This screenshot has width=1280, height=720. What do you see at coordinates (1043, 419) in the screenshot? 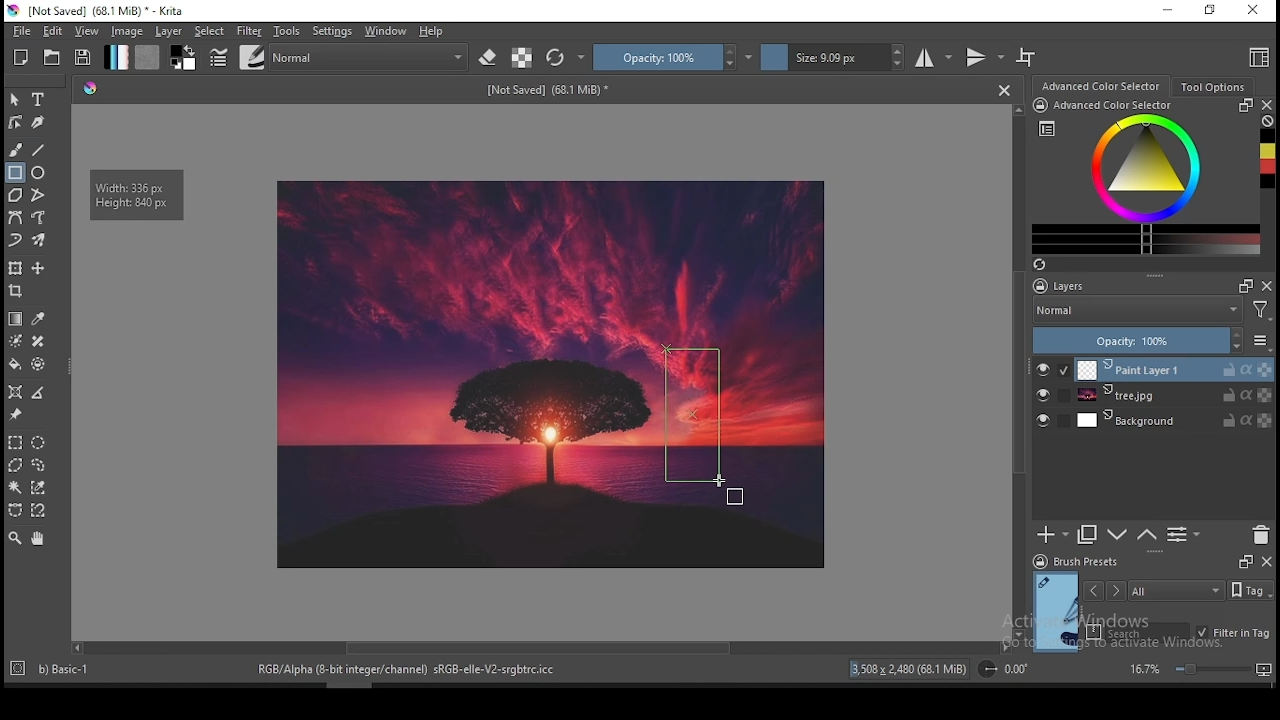
I see `layer visibility on/off` at bounding box center [1043, 419].